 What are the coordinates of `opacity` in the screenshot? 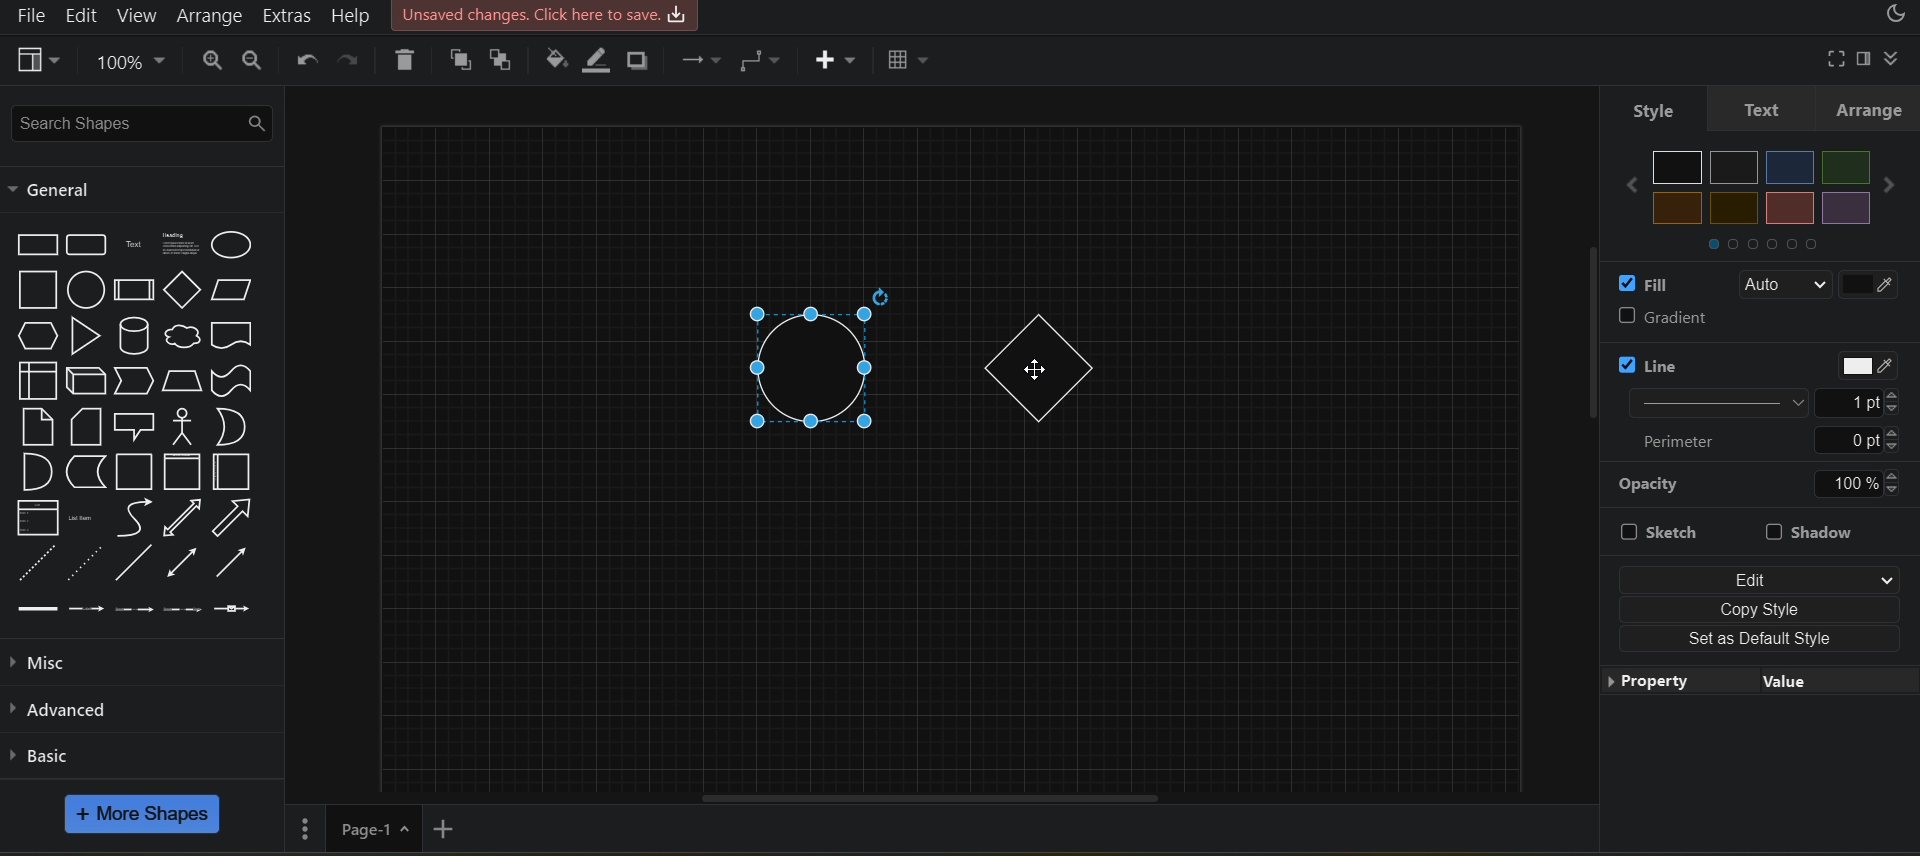 It's located at (1752, 487).